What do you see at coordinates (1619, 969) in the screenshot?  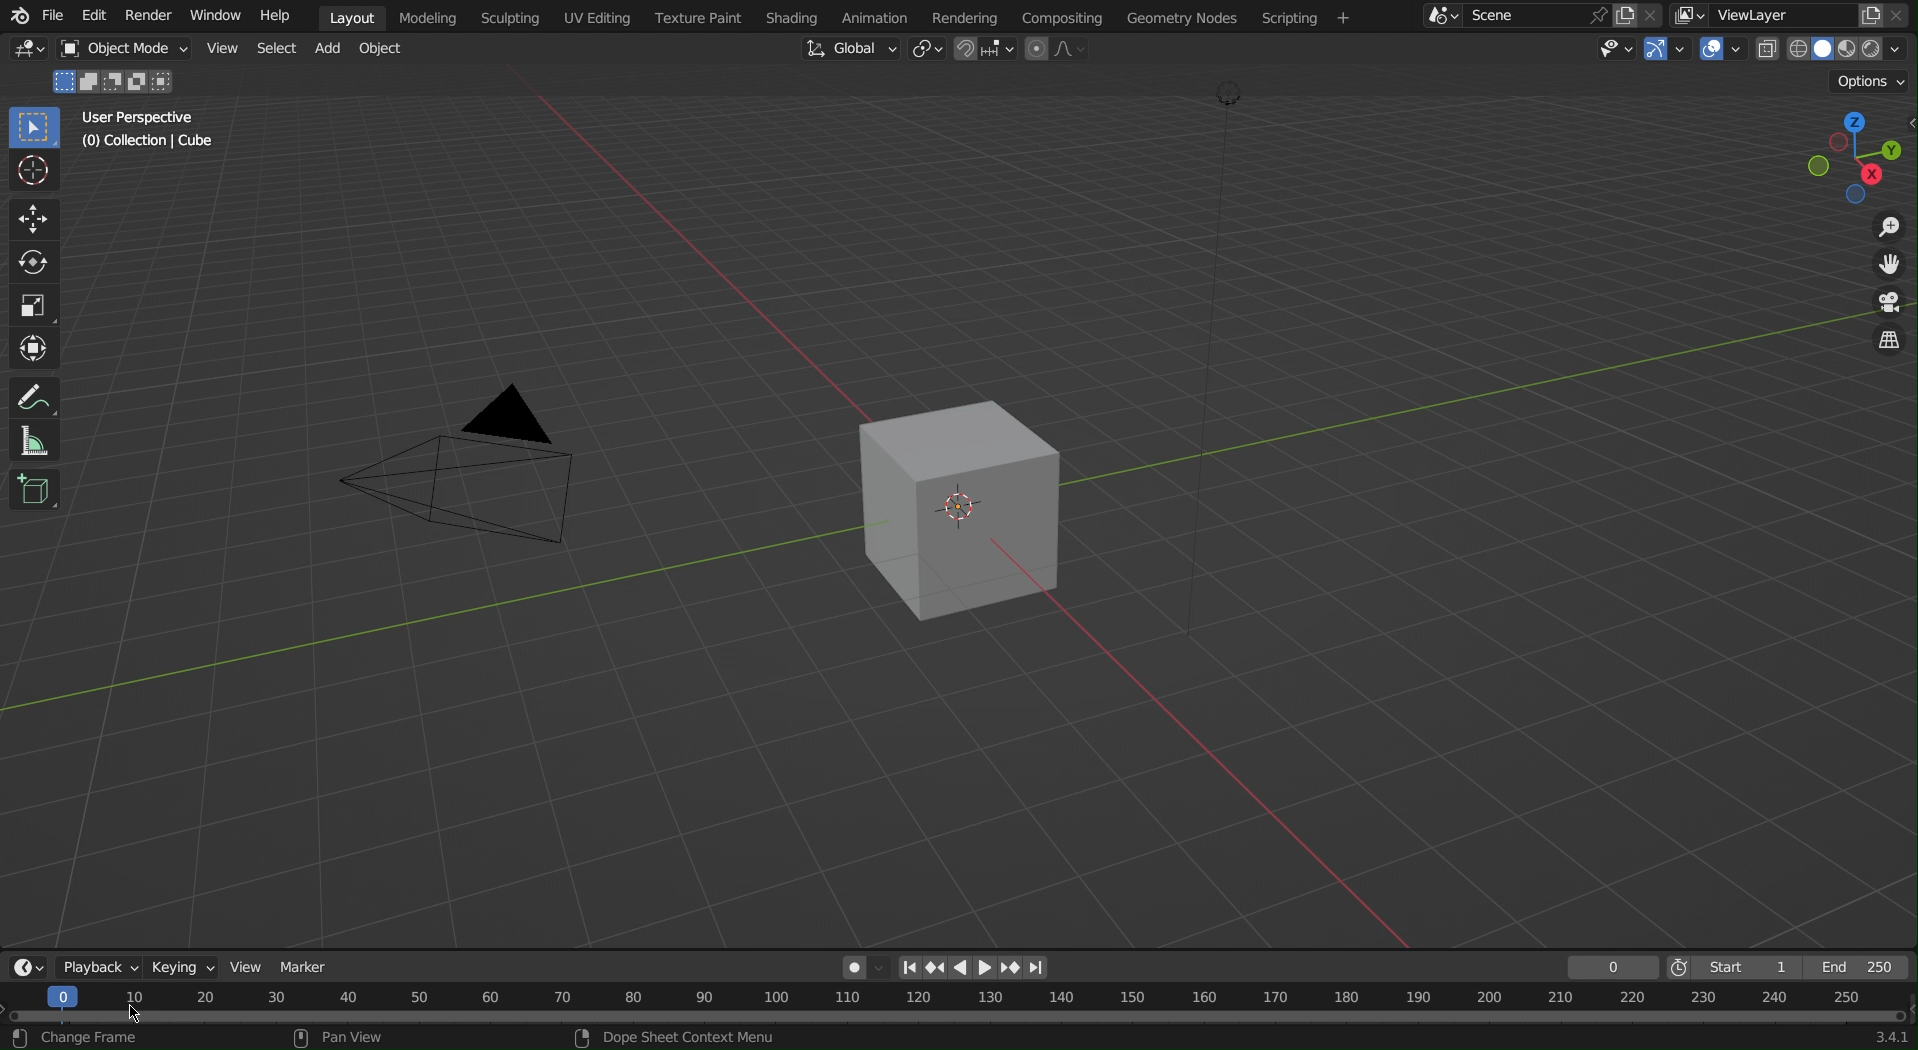 I see `Frame` at bounding box center [1619, 969].